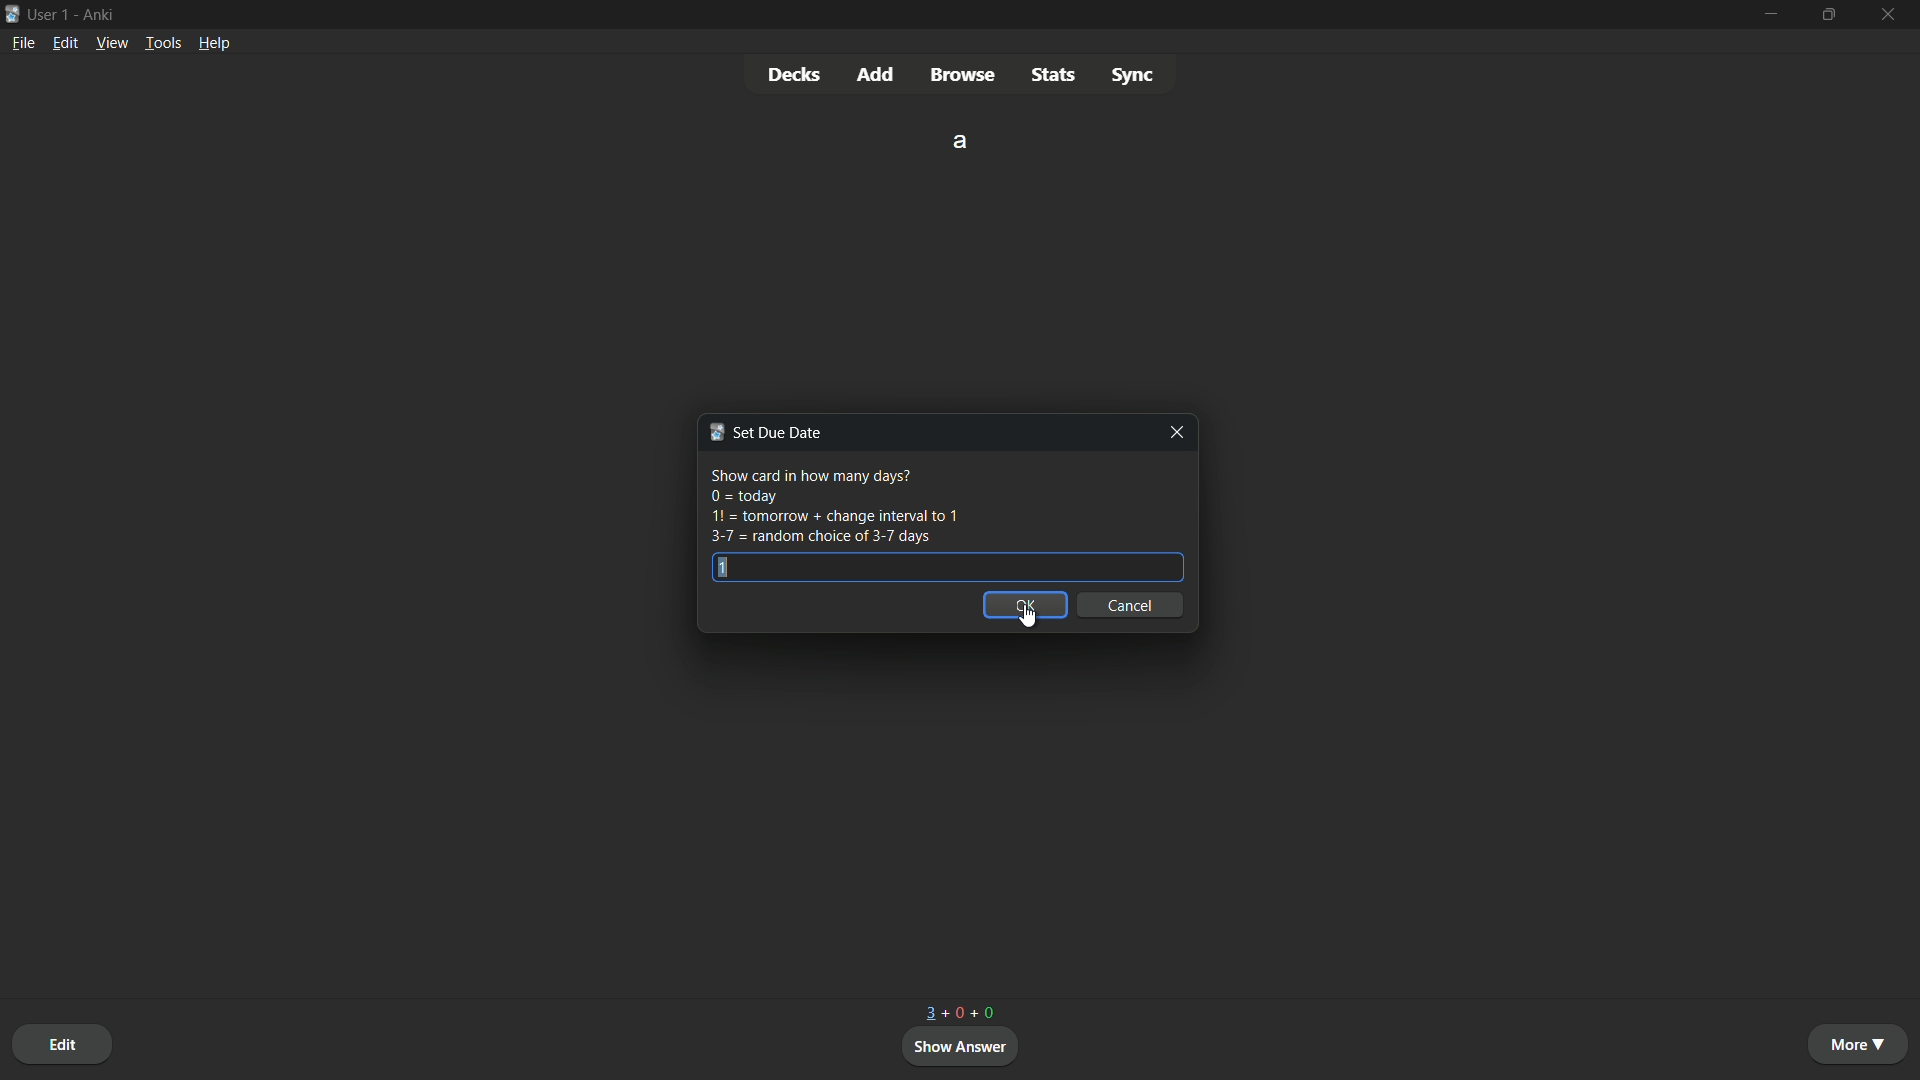  I want to click on stats, so click(1052, 74).